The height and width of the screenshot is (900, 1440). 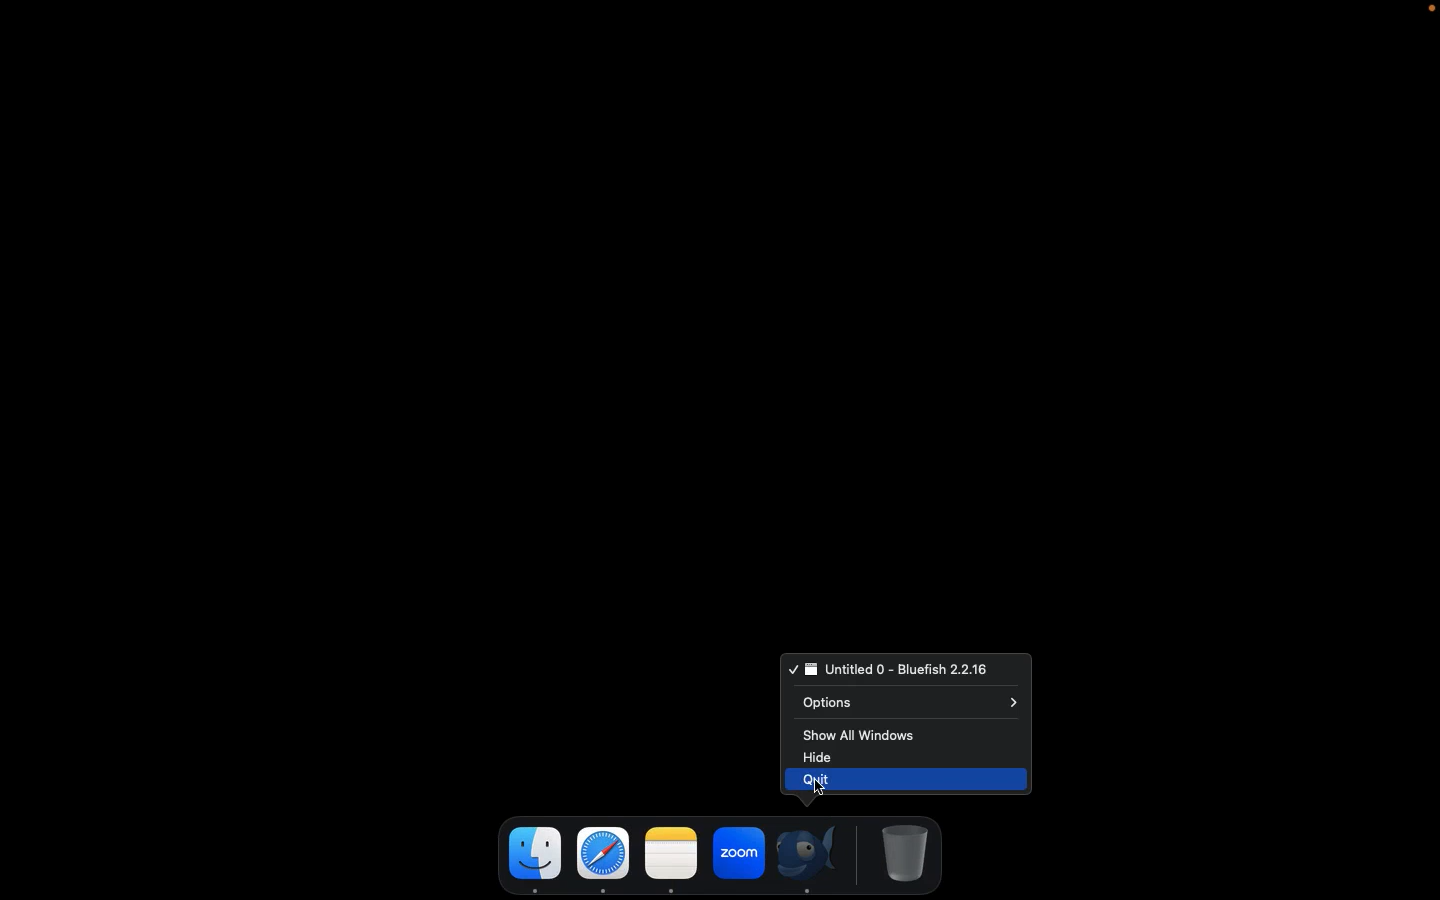 What do you see at coordinates (860, 737) in the screenshot?
I see `Show all windows` at bounding box center [860, 737].